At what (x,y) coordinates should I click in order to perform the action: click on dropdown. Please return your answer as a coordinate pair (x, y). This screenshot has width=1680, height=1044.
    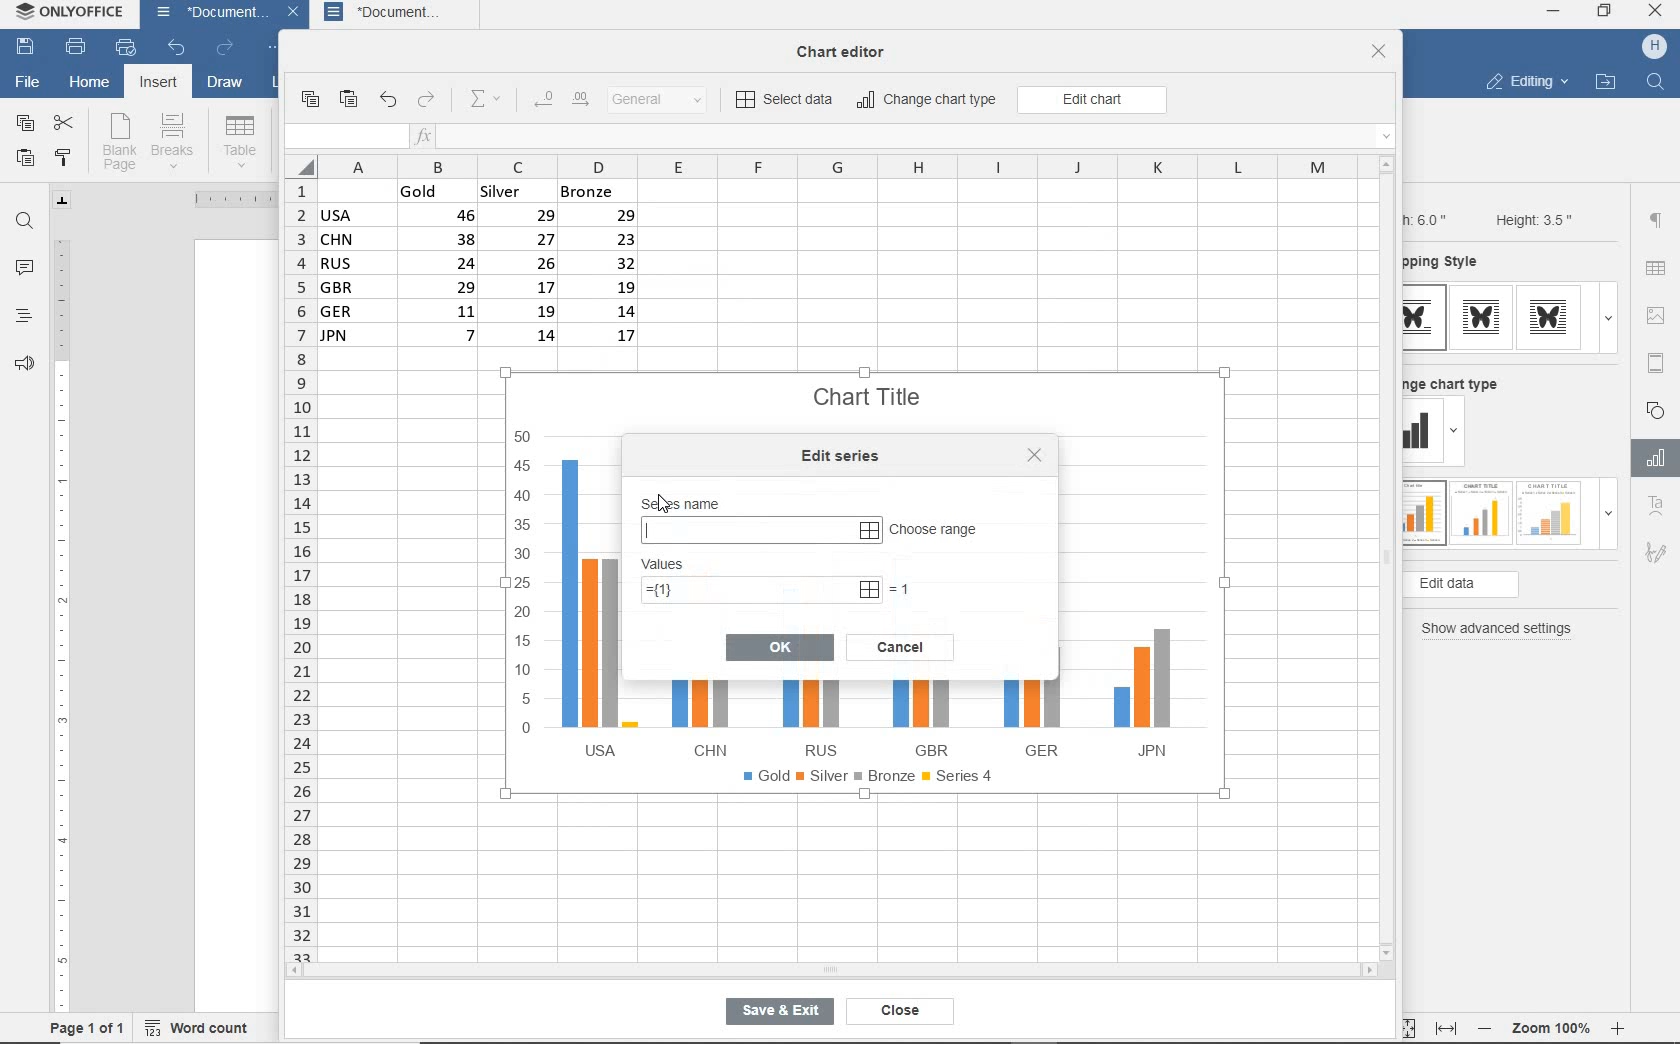
    Looking at the image, I should click on (1608, 519).